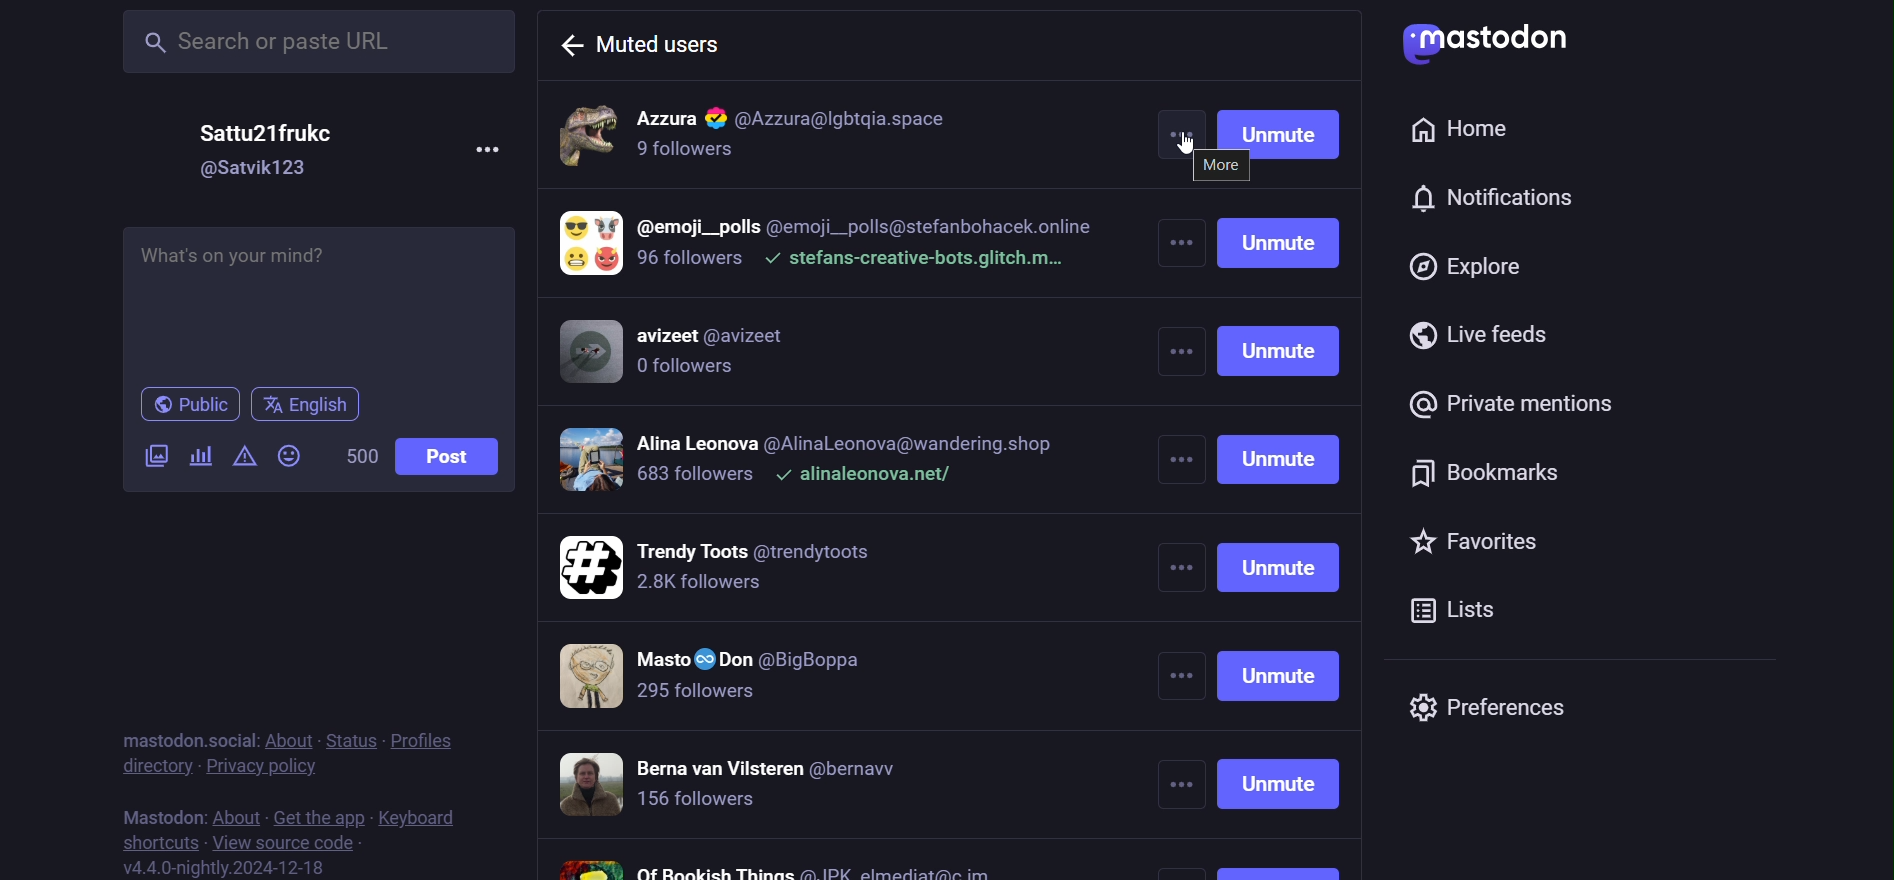 The height and width of the screenshot is (880, 1894). I want to click on notification, so click(1489, 194).